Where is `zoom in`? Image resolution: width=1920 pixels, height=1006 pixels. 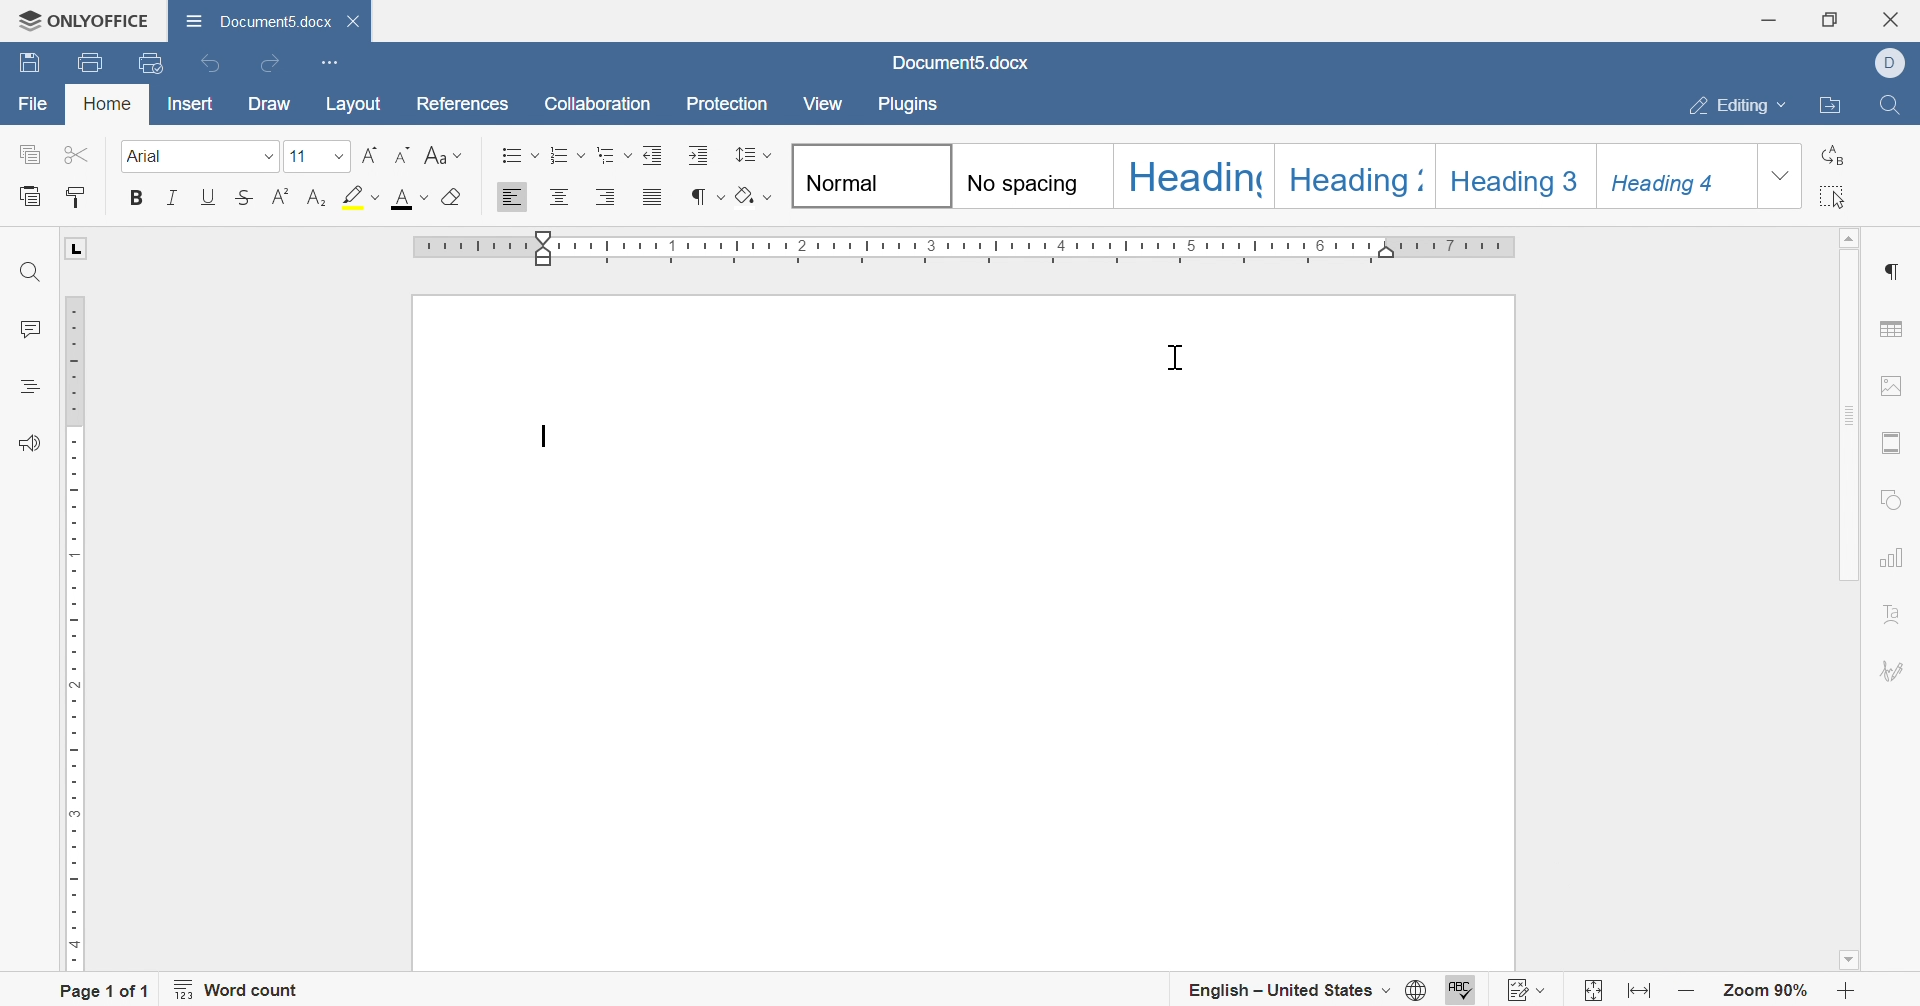
zoom in is located at coordinates (1853, 991).